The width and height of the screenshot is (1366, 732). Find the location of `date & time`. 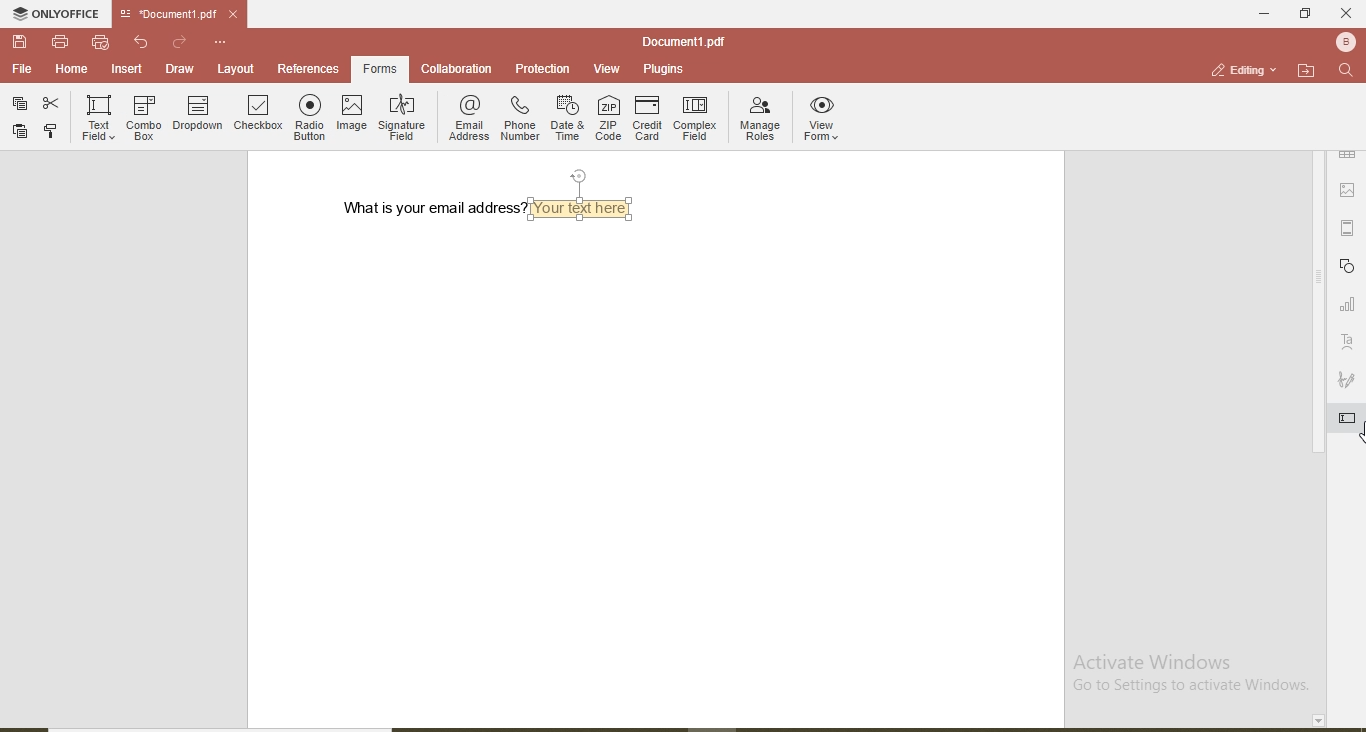

date & time is located at coordinates (567, 119).